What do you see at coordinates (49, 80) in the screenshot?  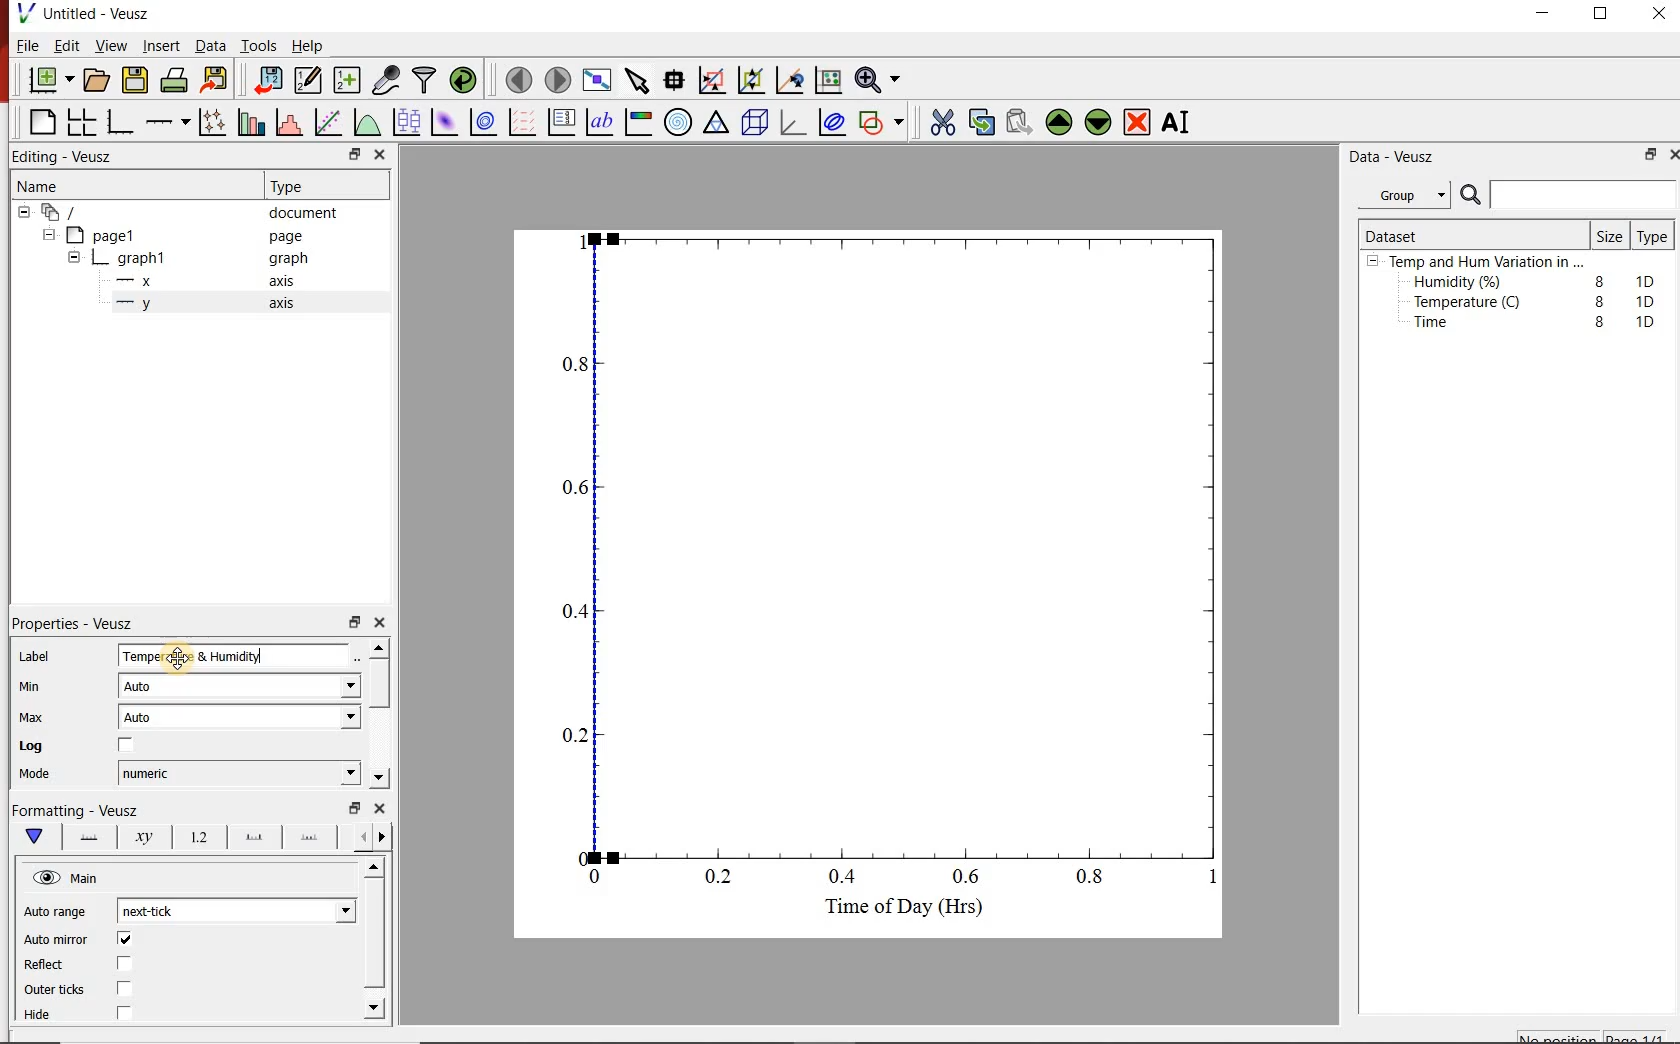 I see `new document` at bounding box center [49, 80].